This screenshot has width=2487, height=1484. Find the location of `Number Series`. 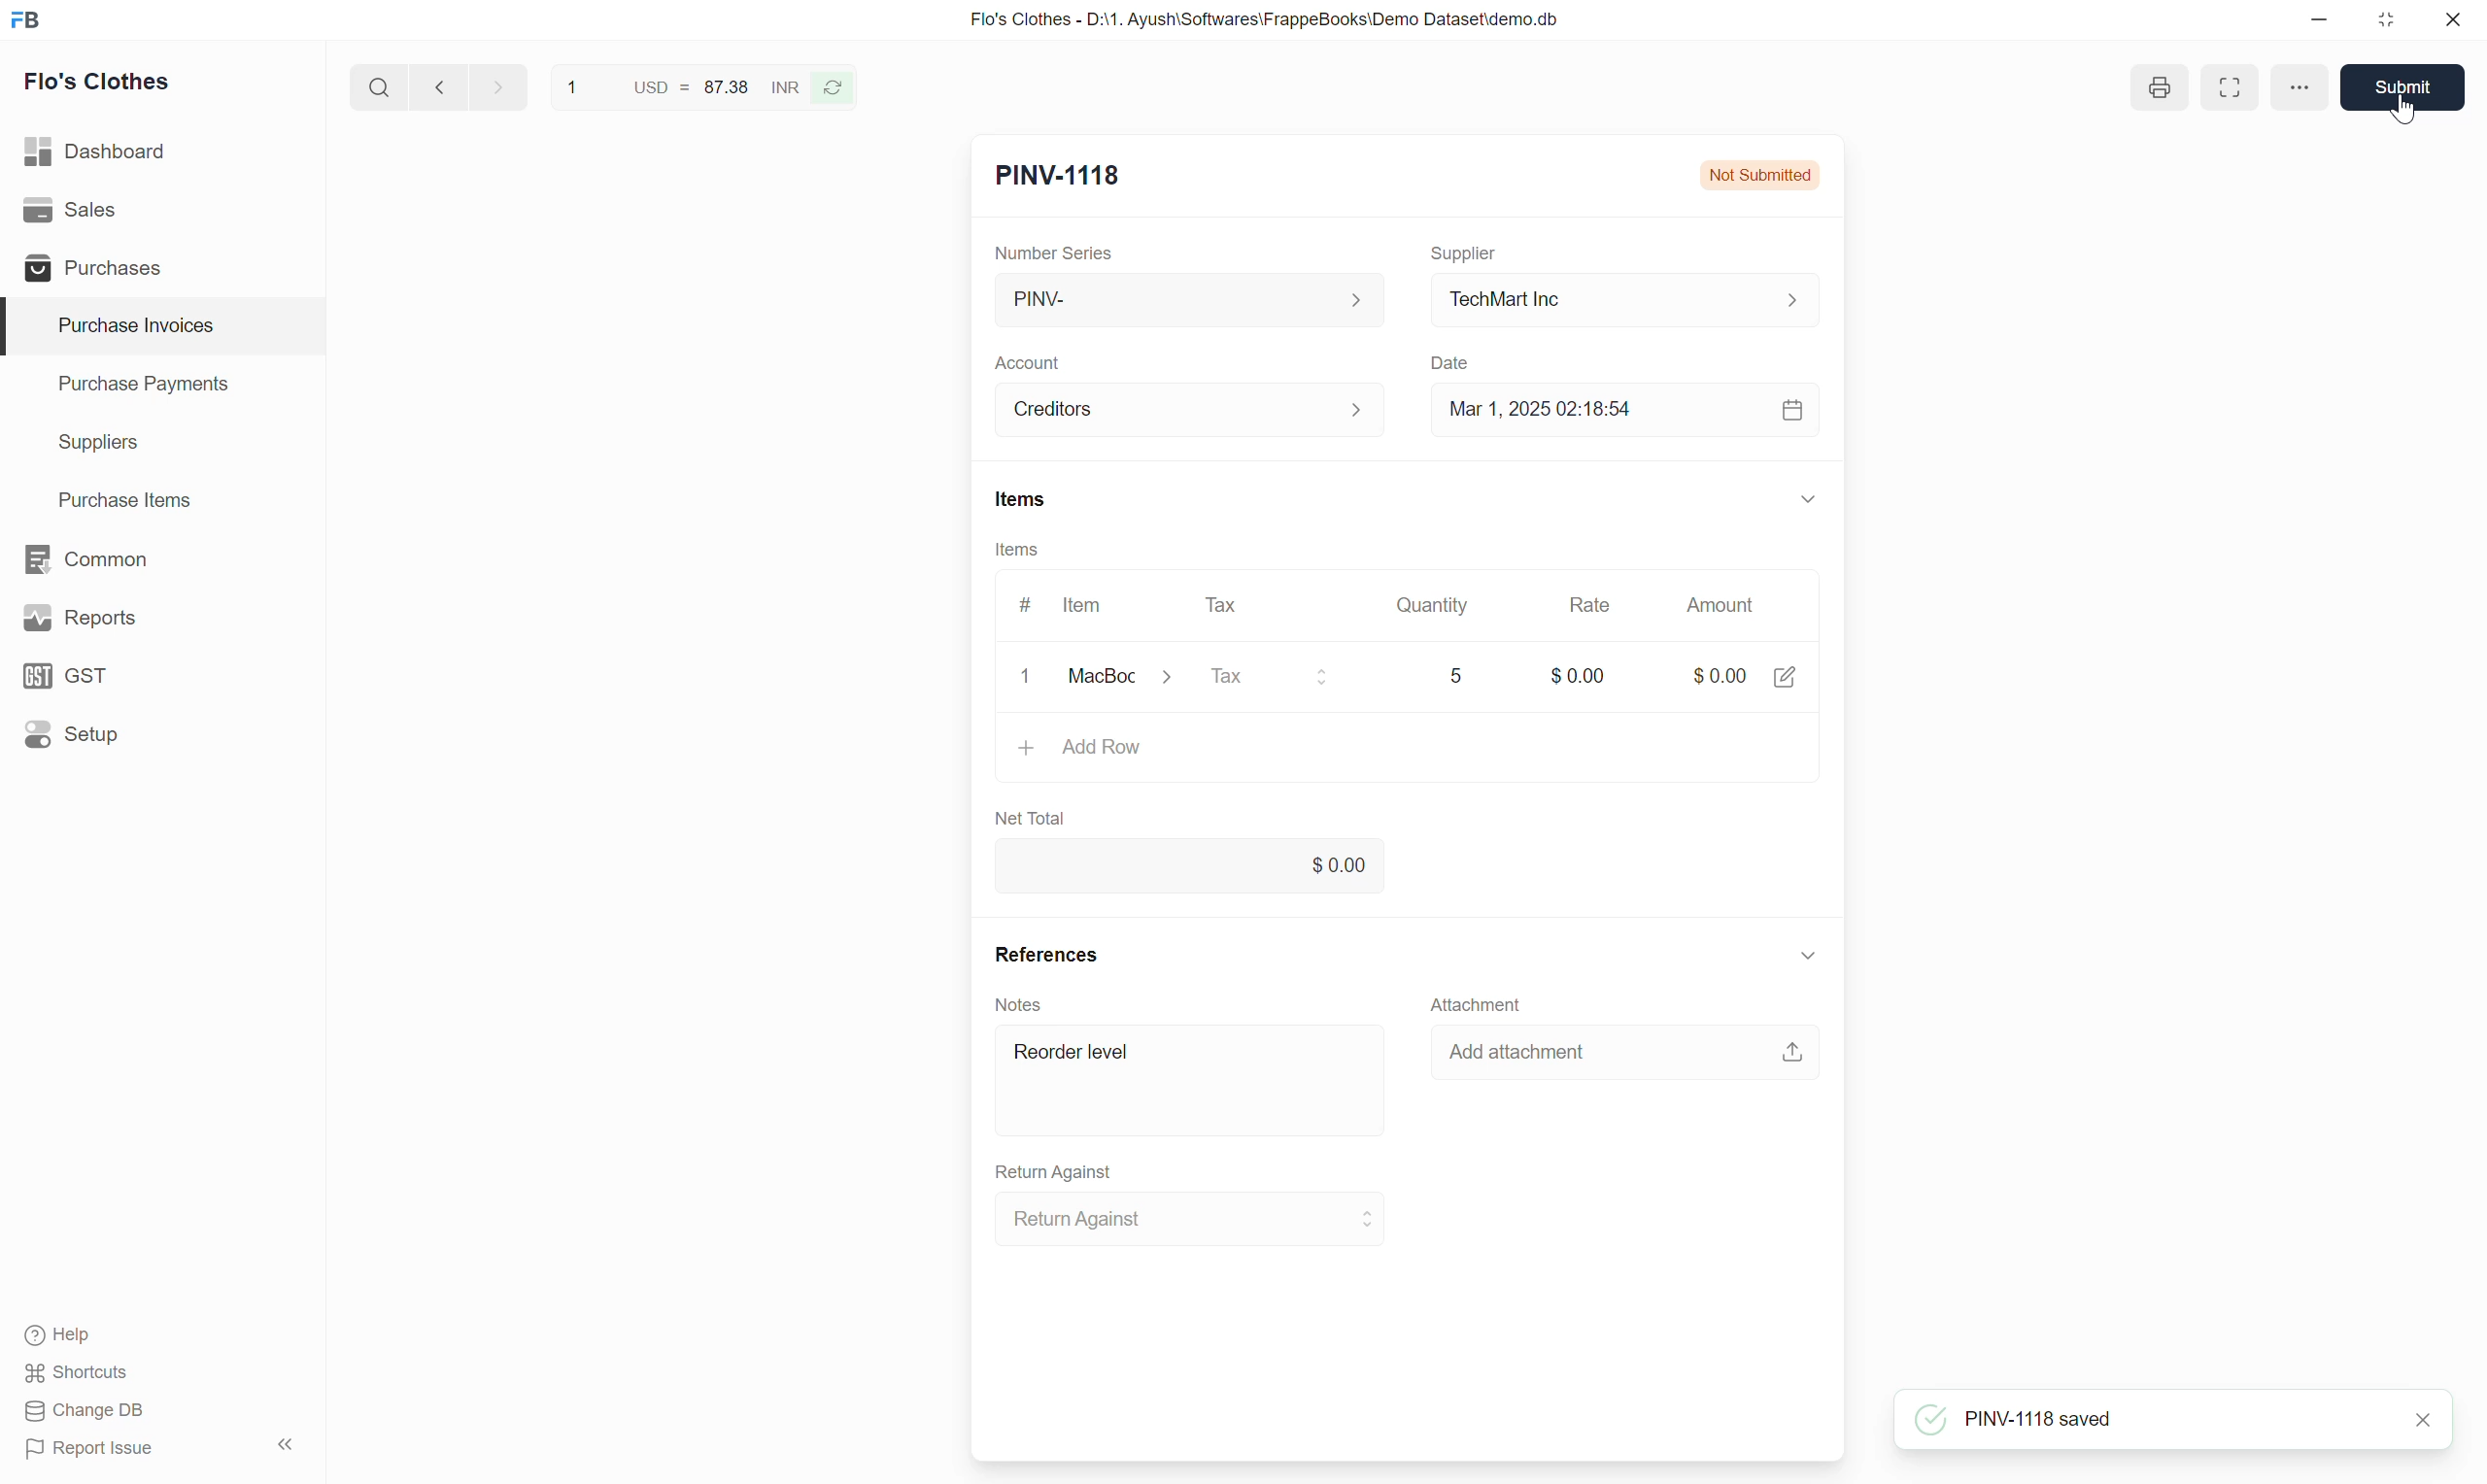

Number Series is located at coordinates (1054, 253).